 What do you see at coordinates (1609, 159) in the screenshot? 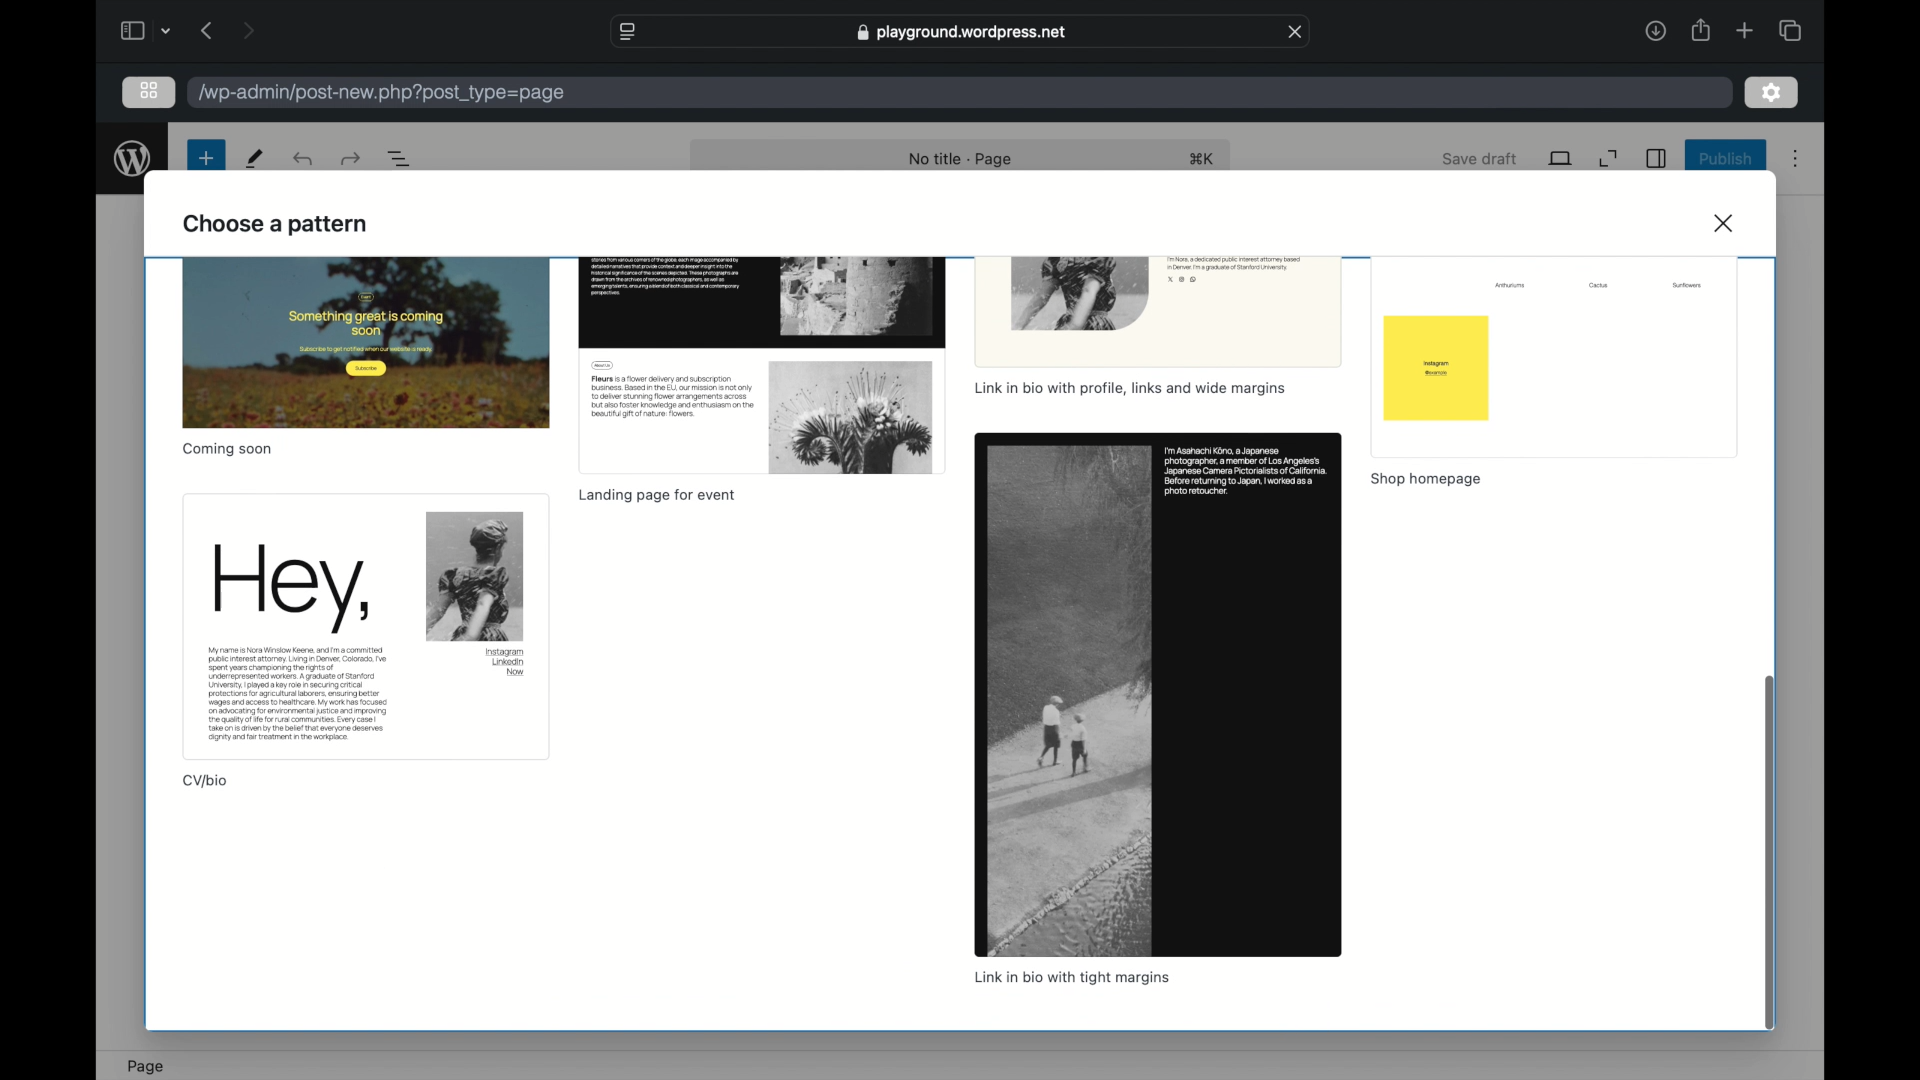
I see `expand` at bounding box center [1609, 159].